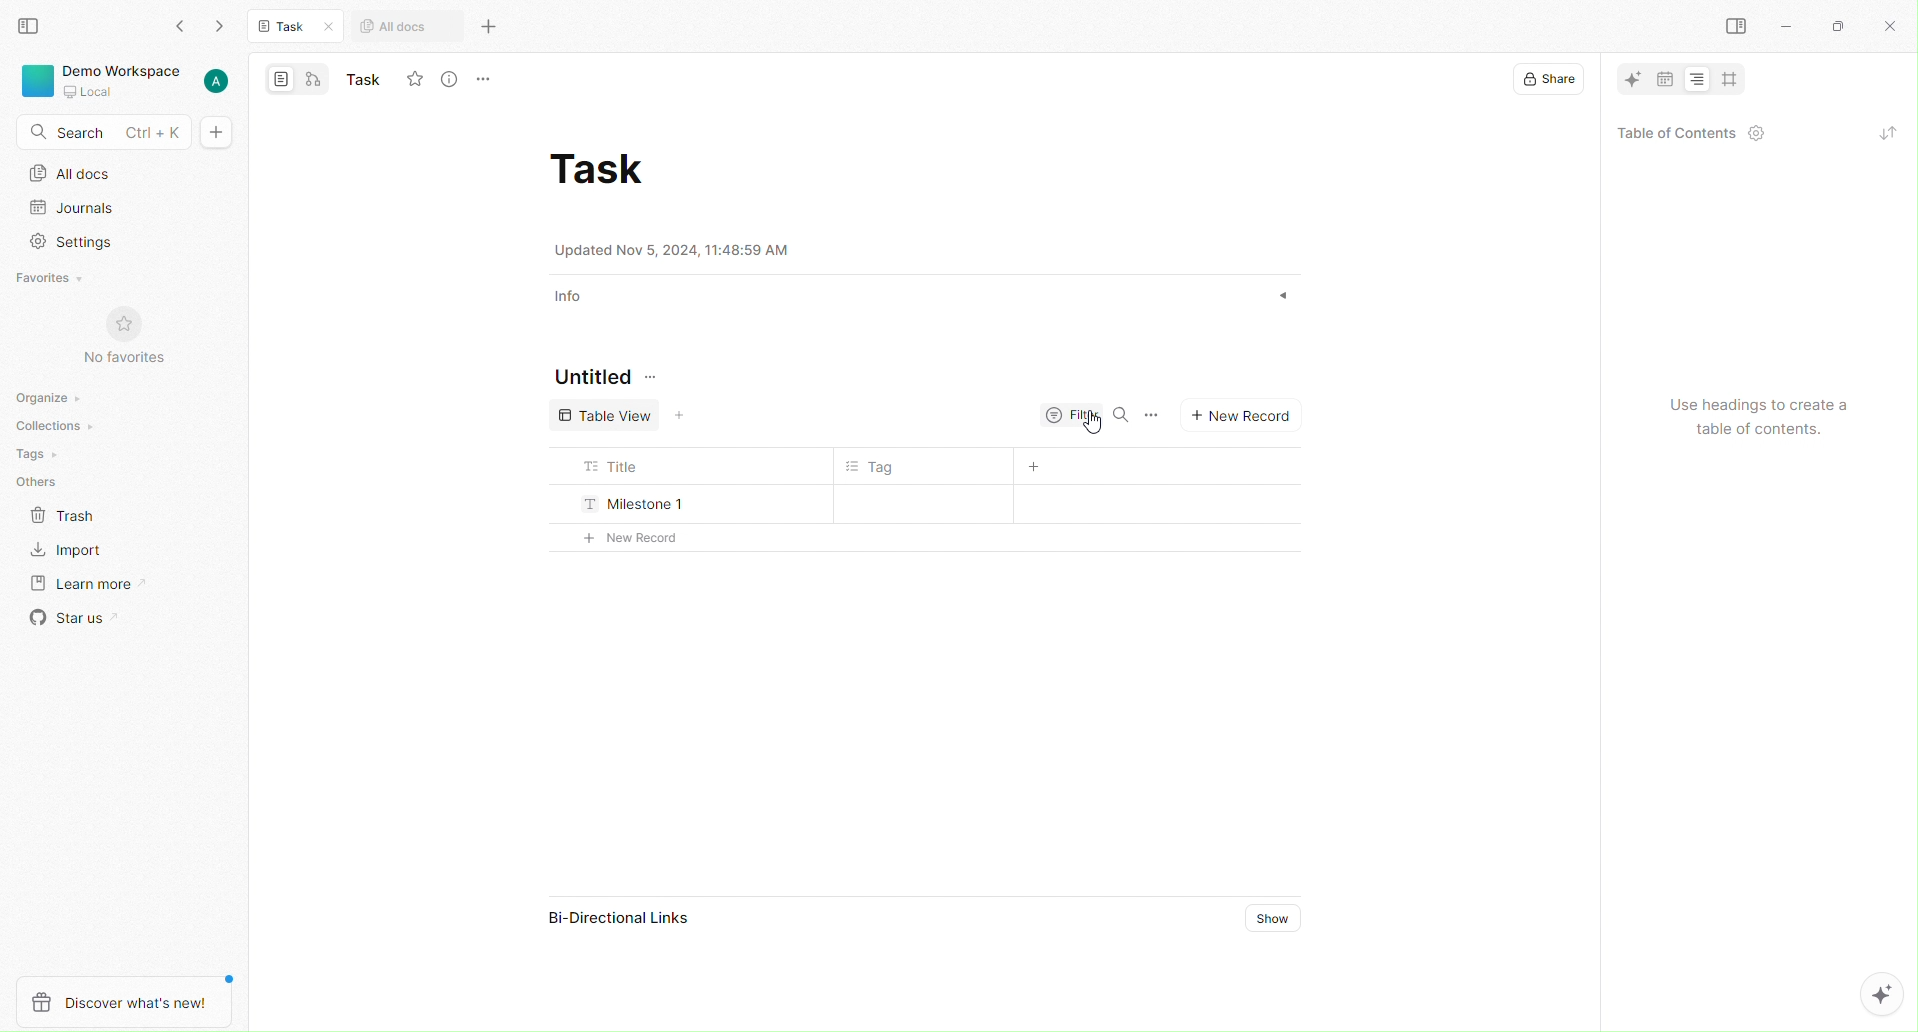 Image resolution: width=1918 pixels, height=1032 pixels. I want to click on Share, so click(1548, 80).